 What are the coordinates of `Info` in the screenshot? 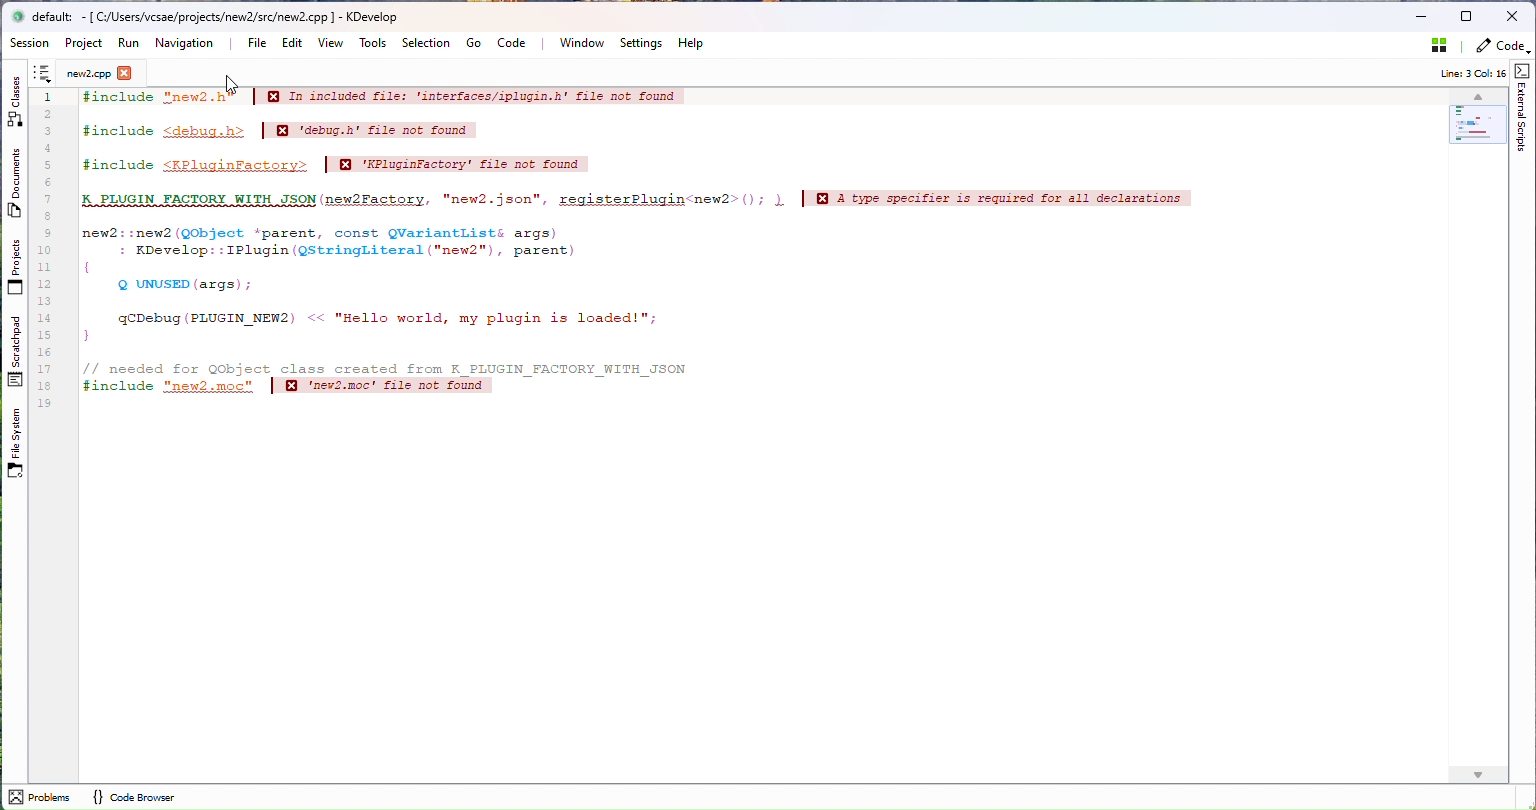 It's located at (1469, 72).